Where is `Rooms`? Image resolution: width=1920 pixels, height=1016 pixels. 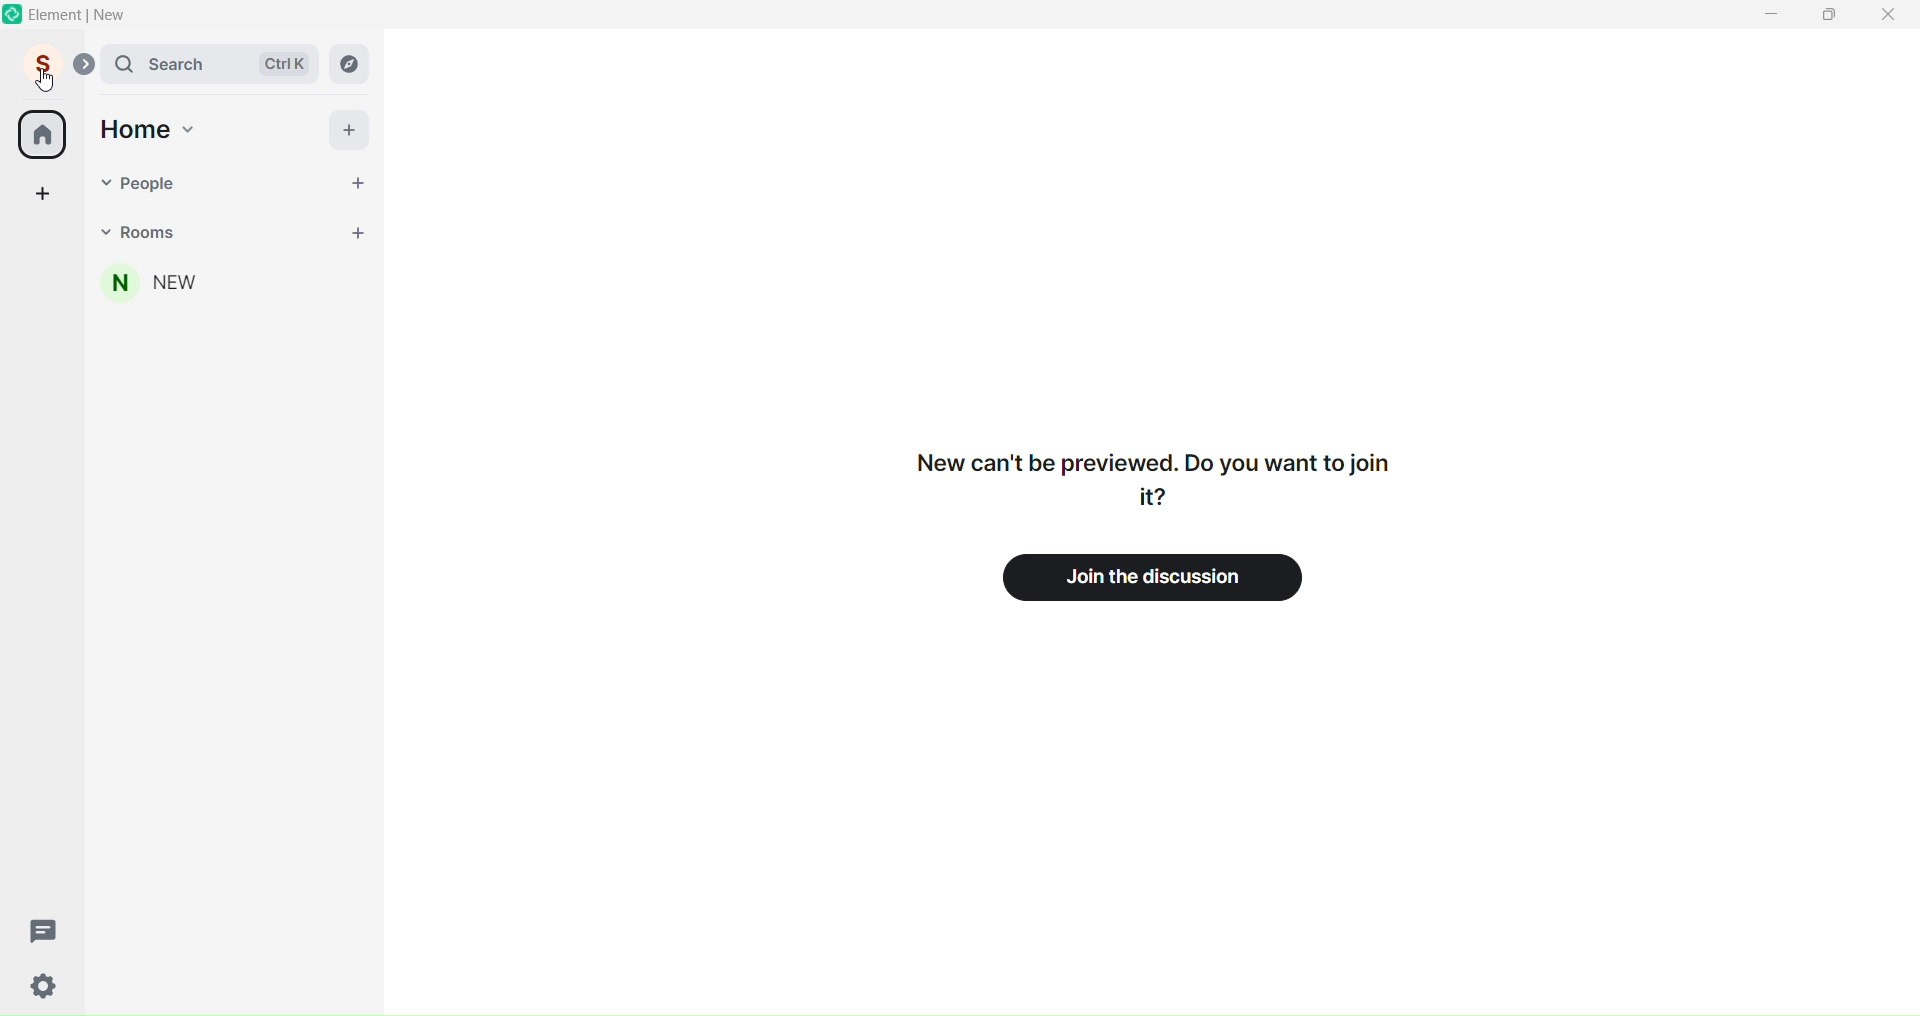 Rooms is located at coordinates (228, 232).